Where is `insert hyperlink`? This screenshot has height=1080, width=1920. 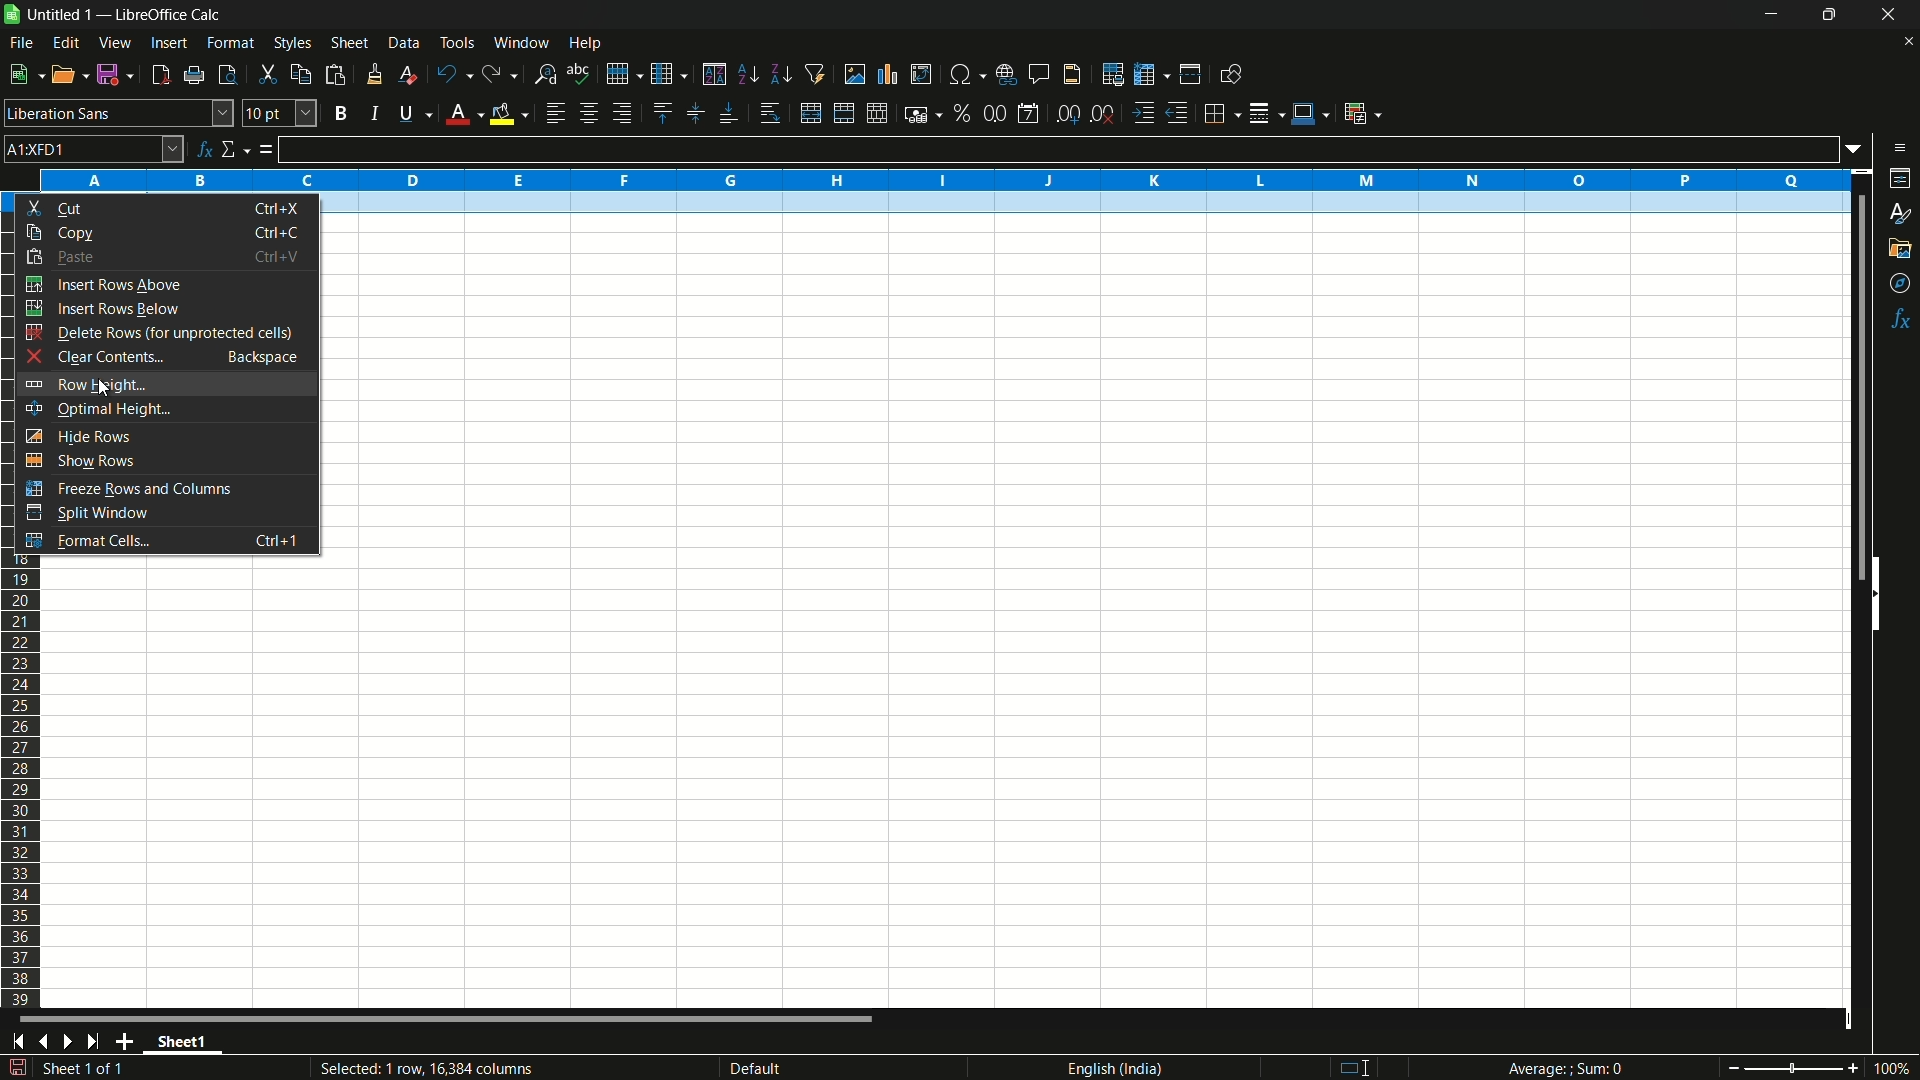 insert hyperlink is located at coordinates (1009, 73).